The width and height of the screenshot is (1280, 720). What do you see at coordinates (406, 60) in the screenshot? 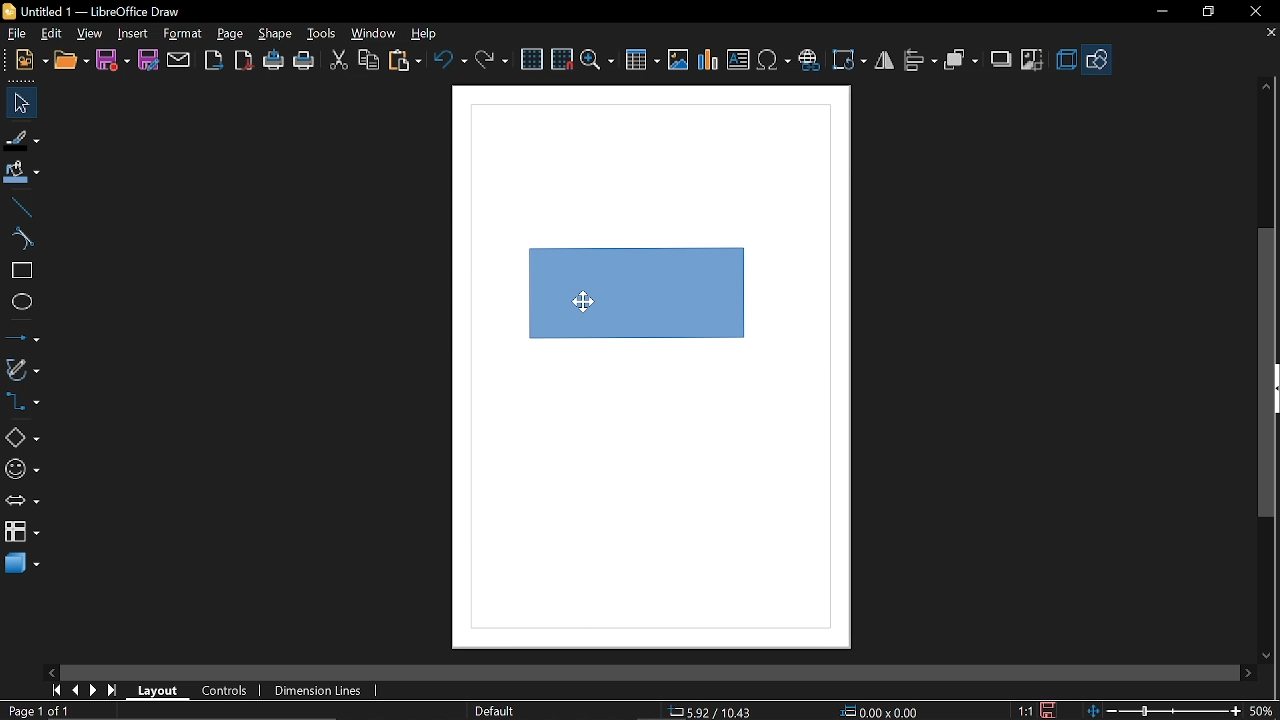
I see `paste` at bounding box center [406, 60].